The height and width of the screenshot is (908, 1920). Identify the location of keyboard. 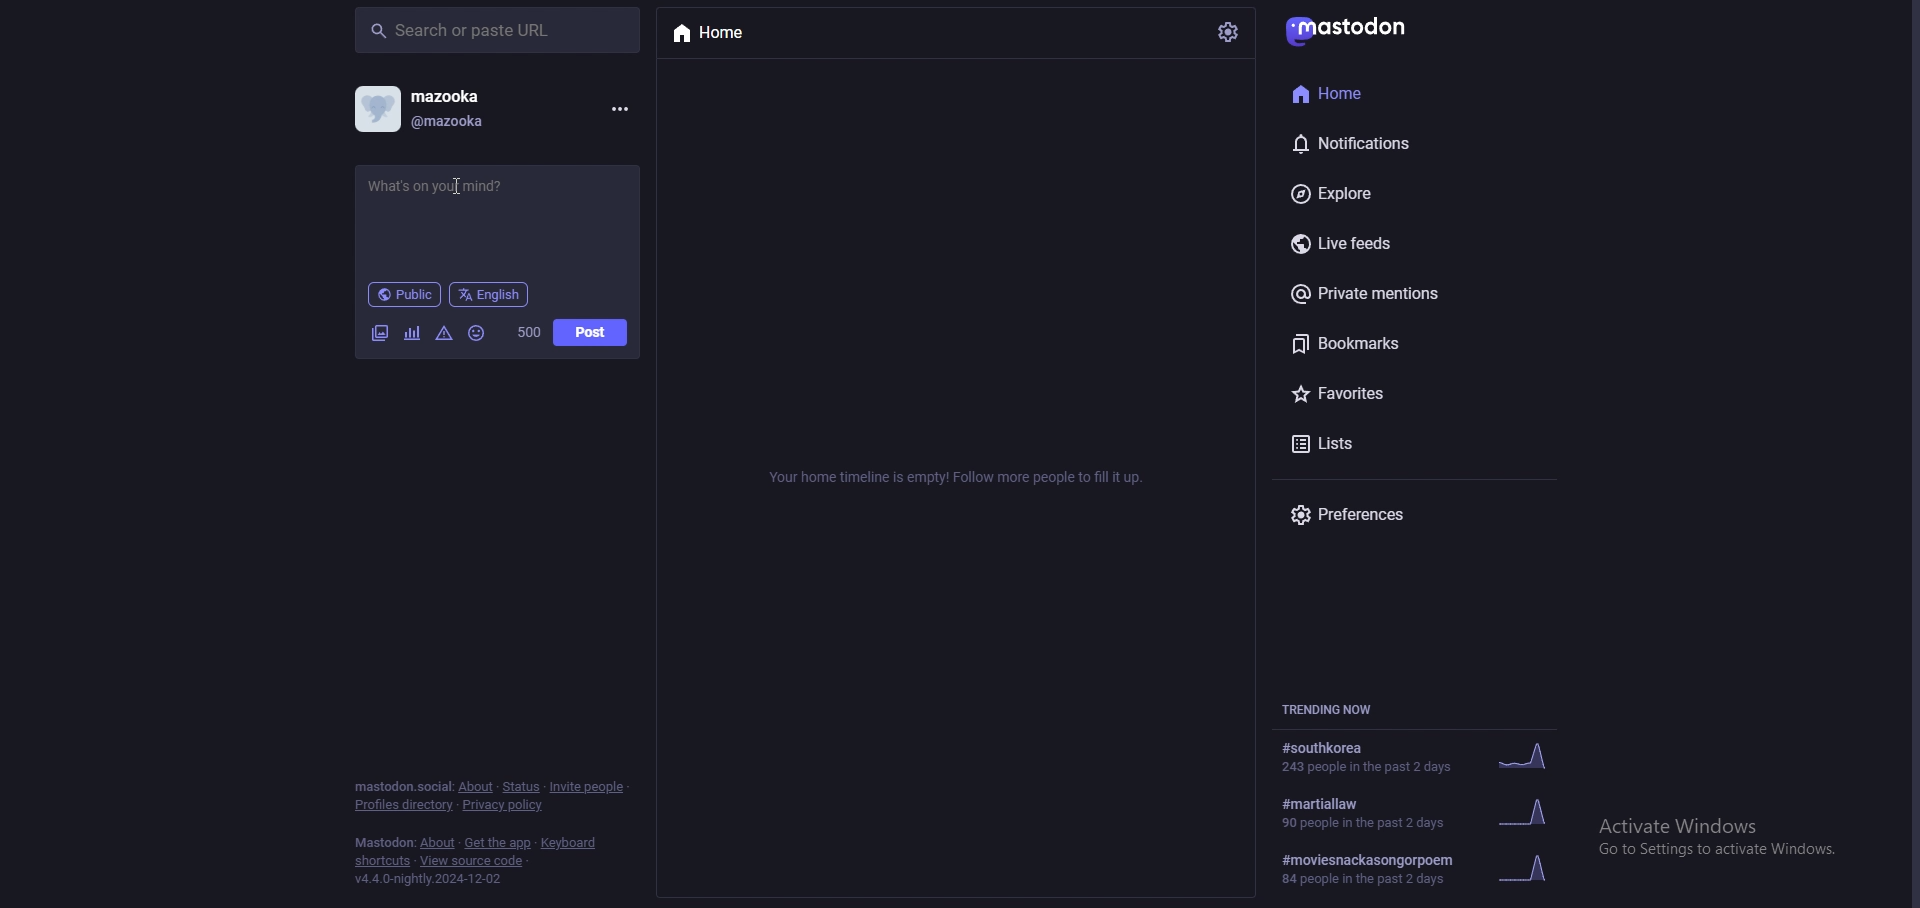
(569, 842).